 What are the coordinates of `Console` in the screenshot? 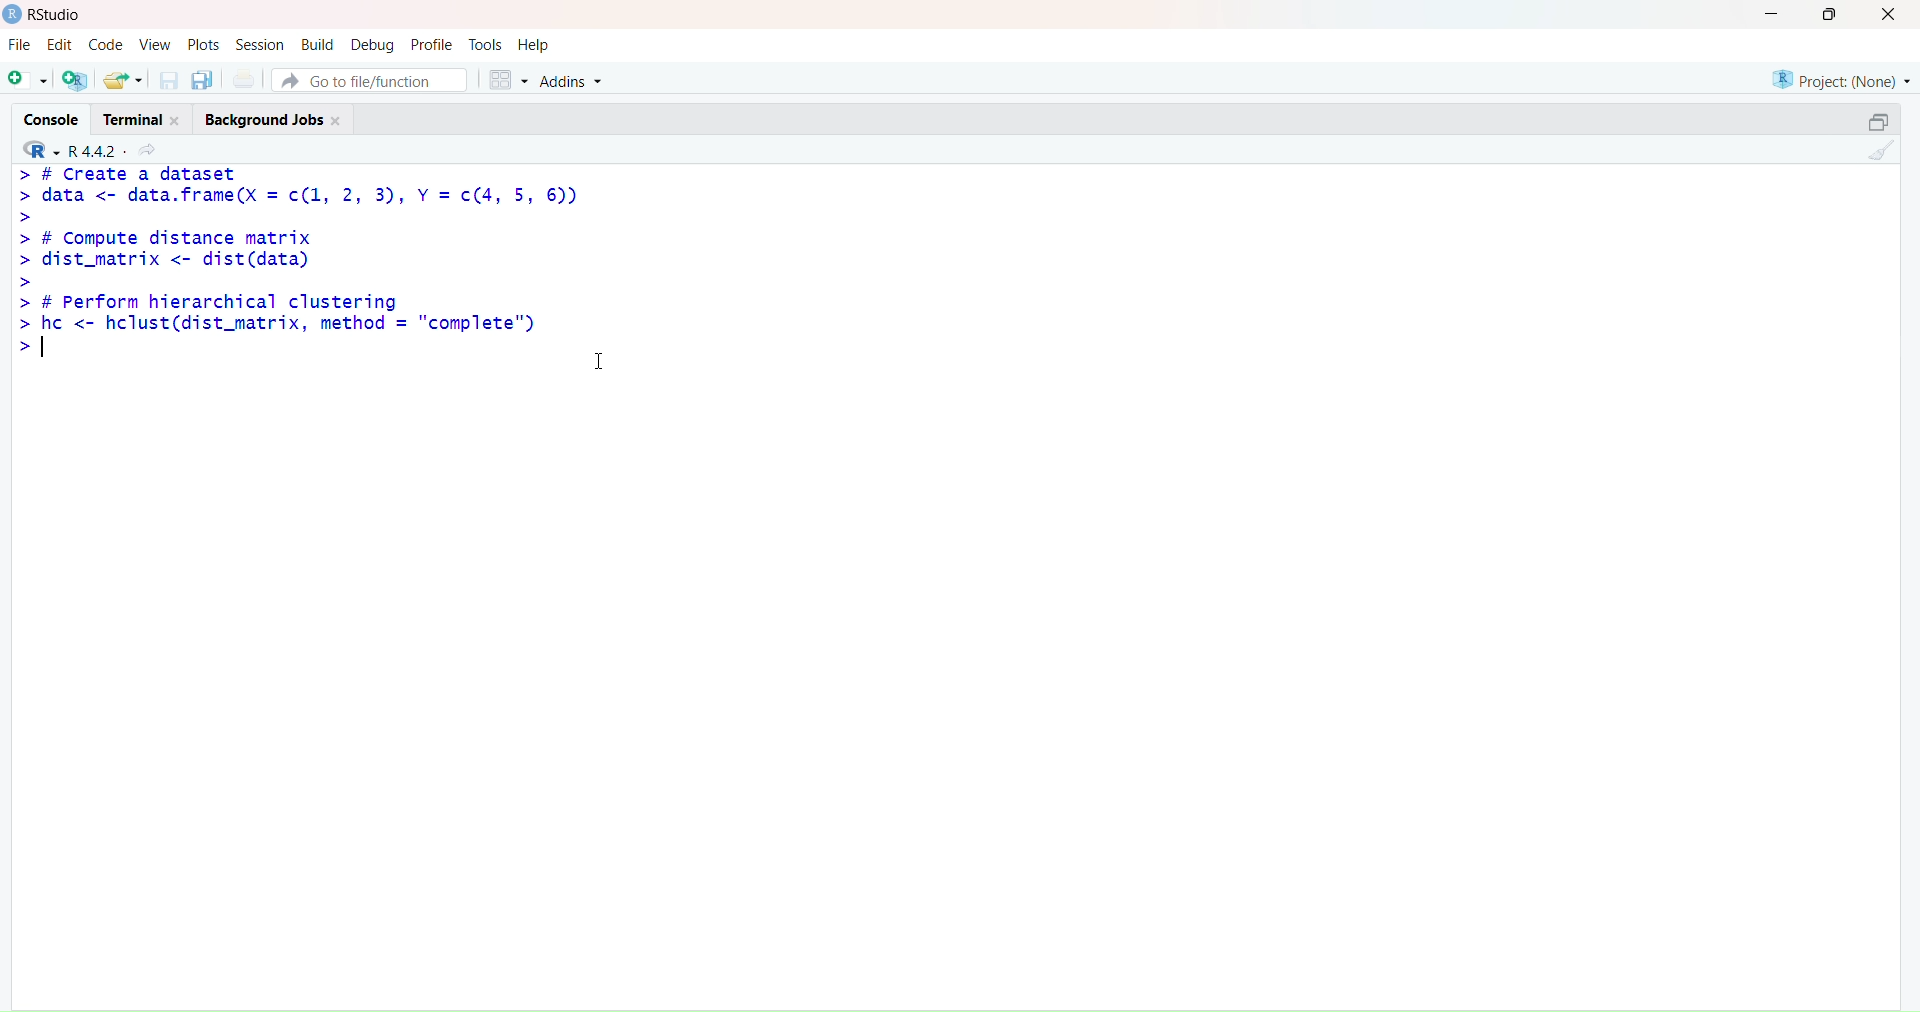 It's located at (45, 120).